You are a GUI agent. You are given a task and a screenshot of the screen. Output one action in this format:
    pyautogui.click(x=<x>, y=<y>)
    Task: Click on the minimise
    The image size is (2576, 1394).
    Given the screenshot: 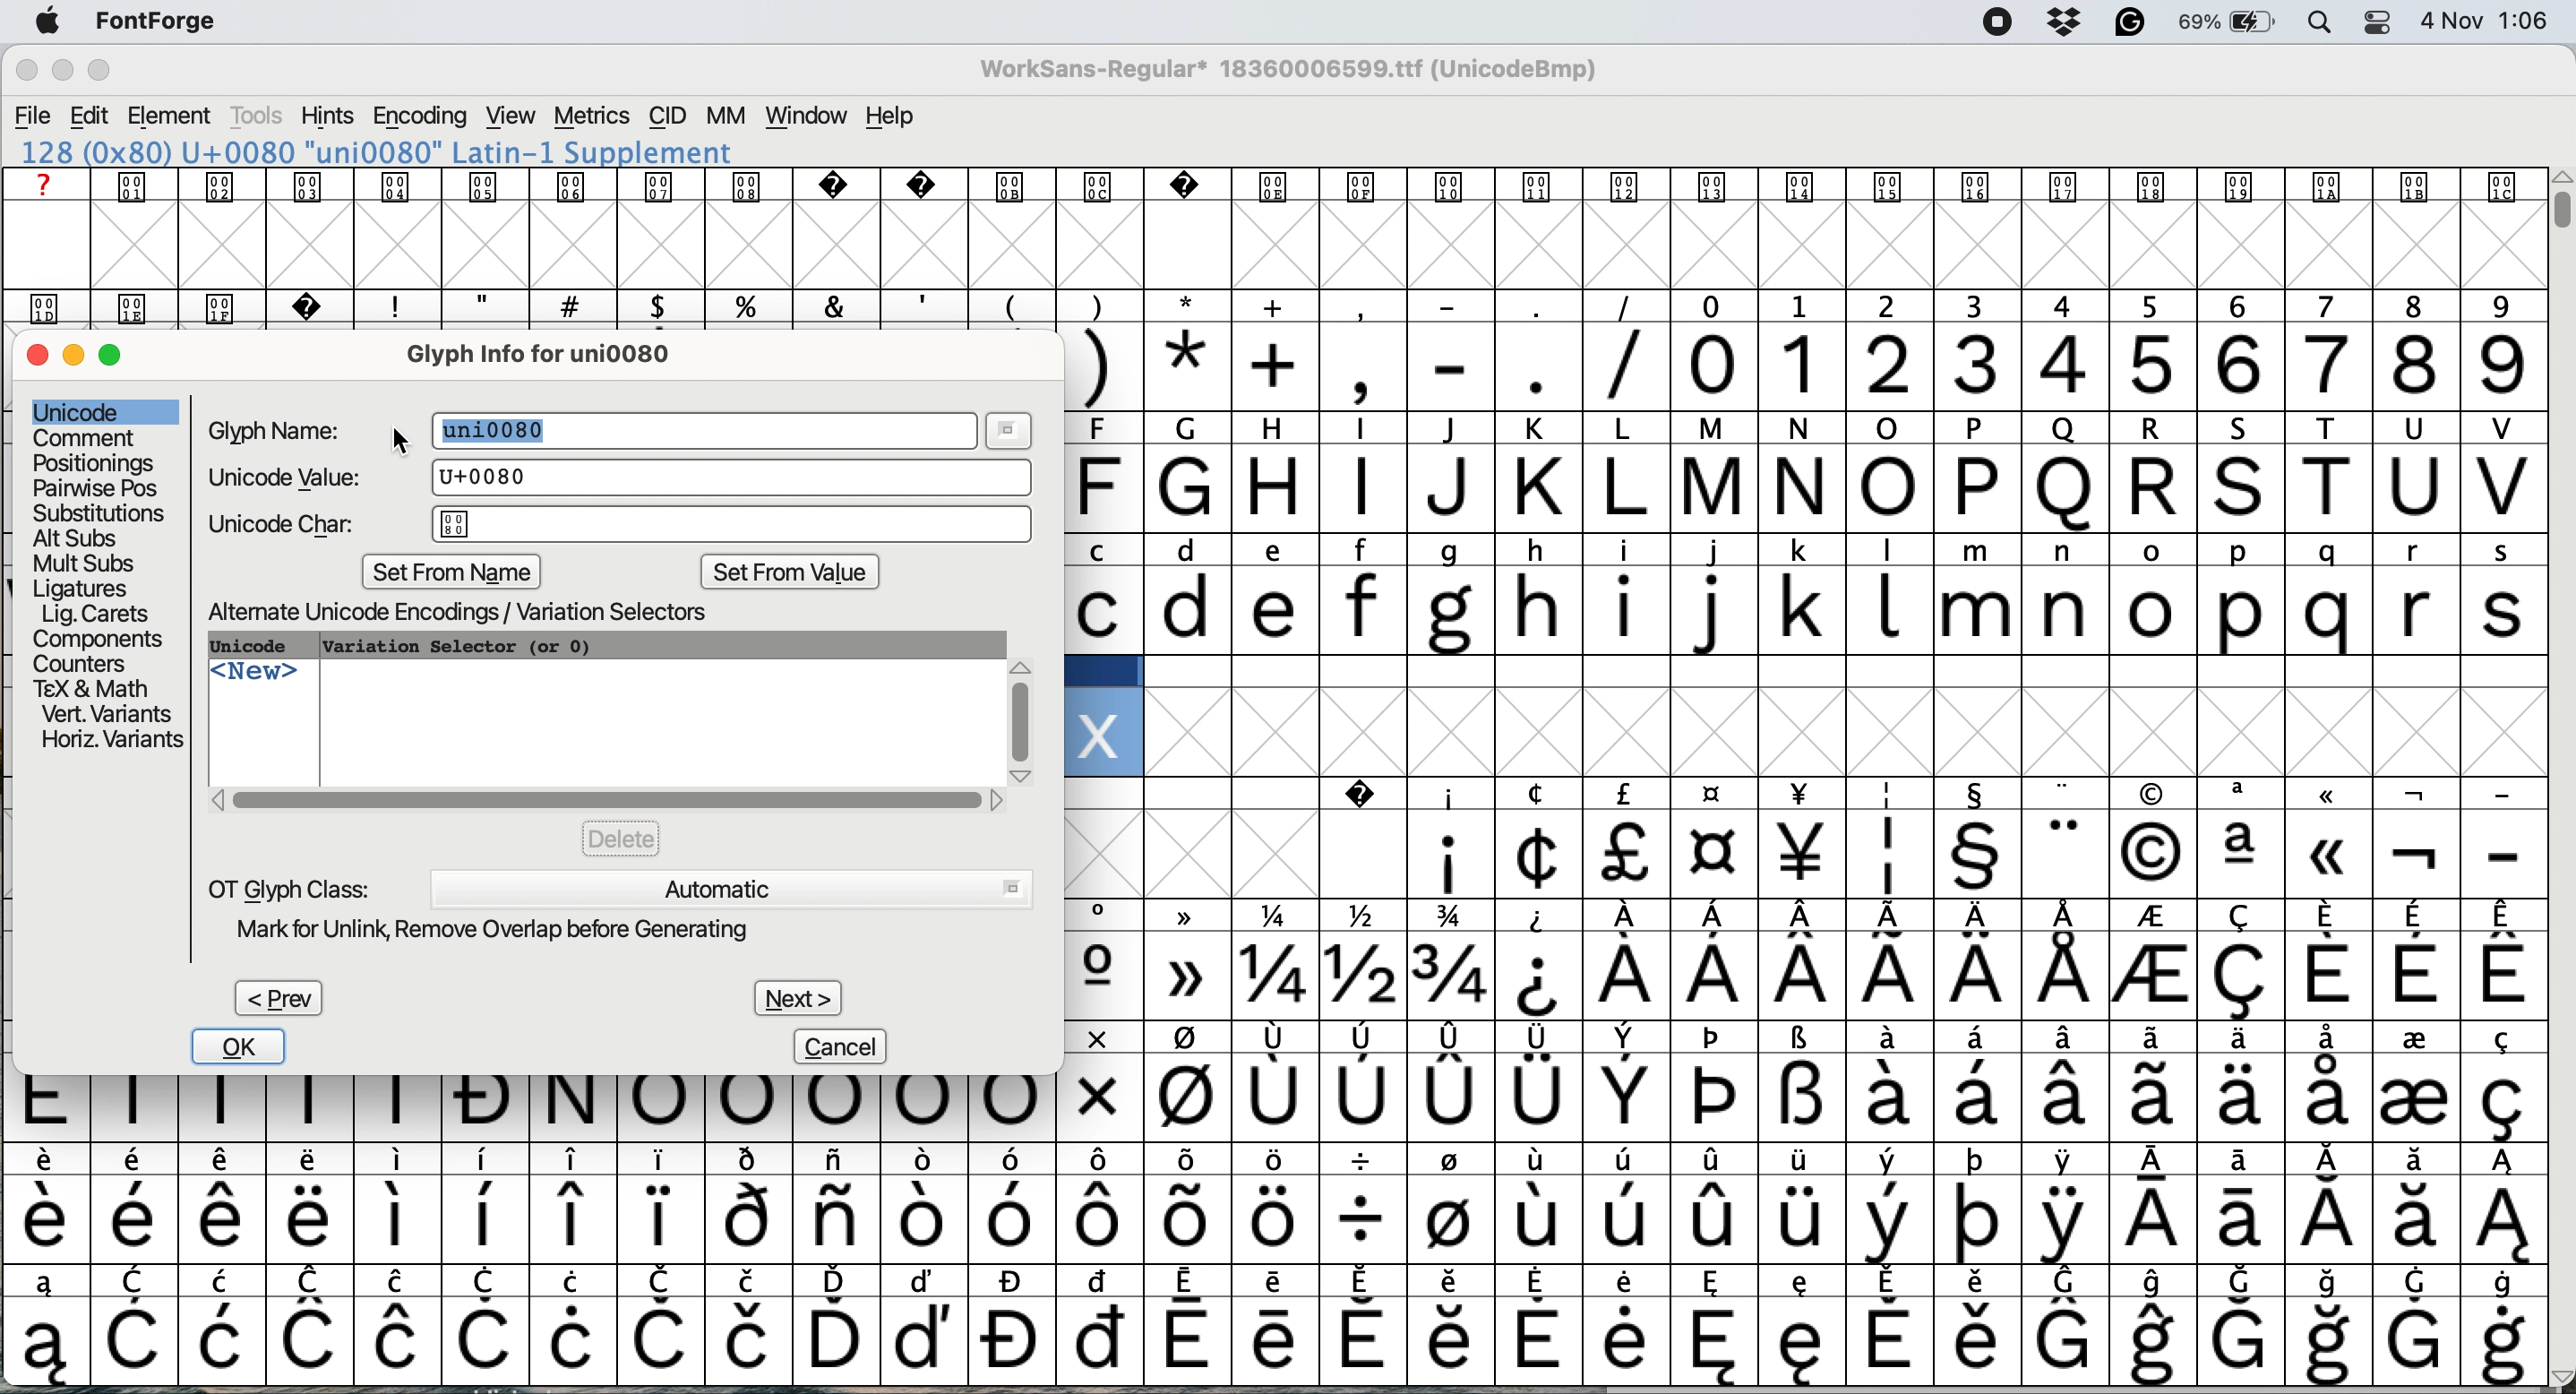 What is the action you would take?
    pyautogui.click(x=60, y=73)
    